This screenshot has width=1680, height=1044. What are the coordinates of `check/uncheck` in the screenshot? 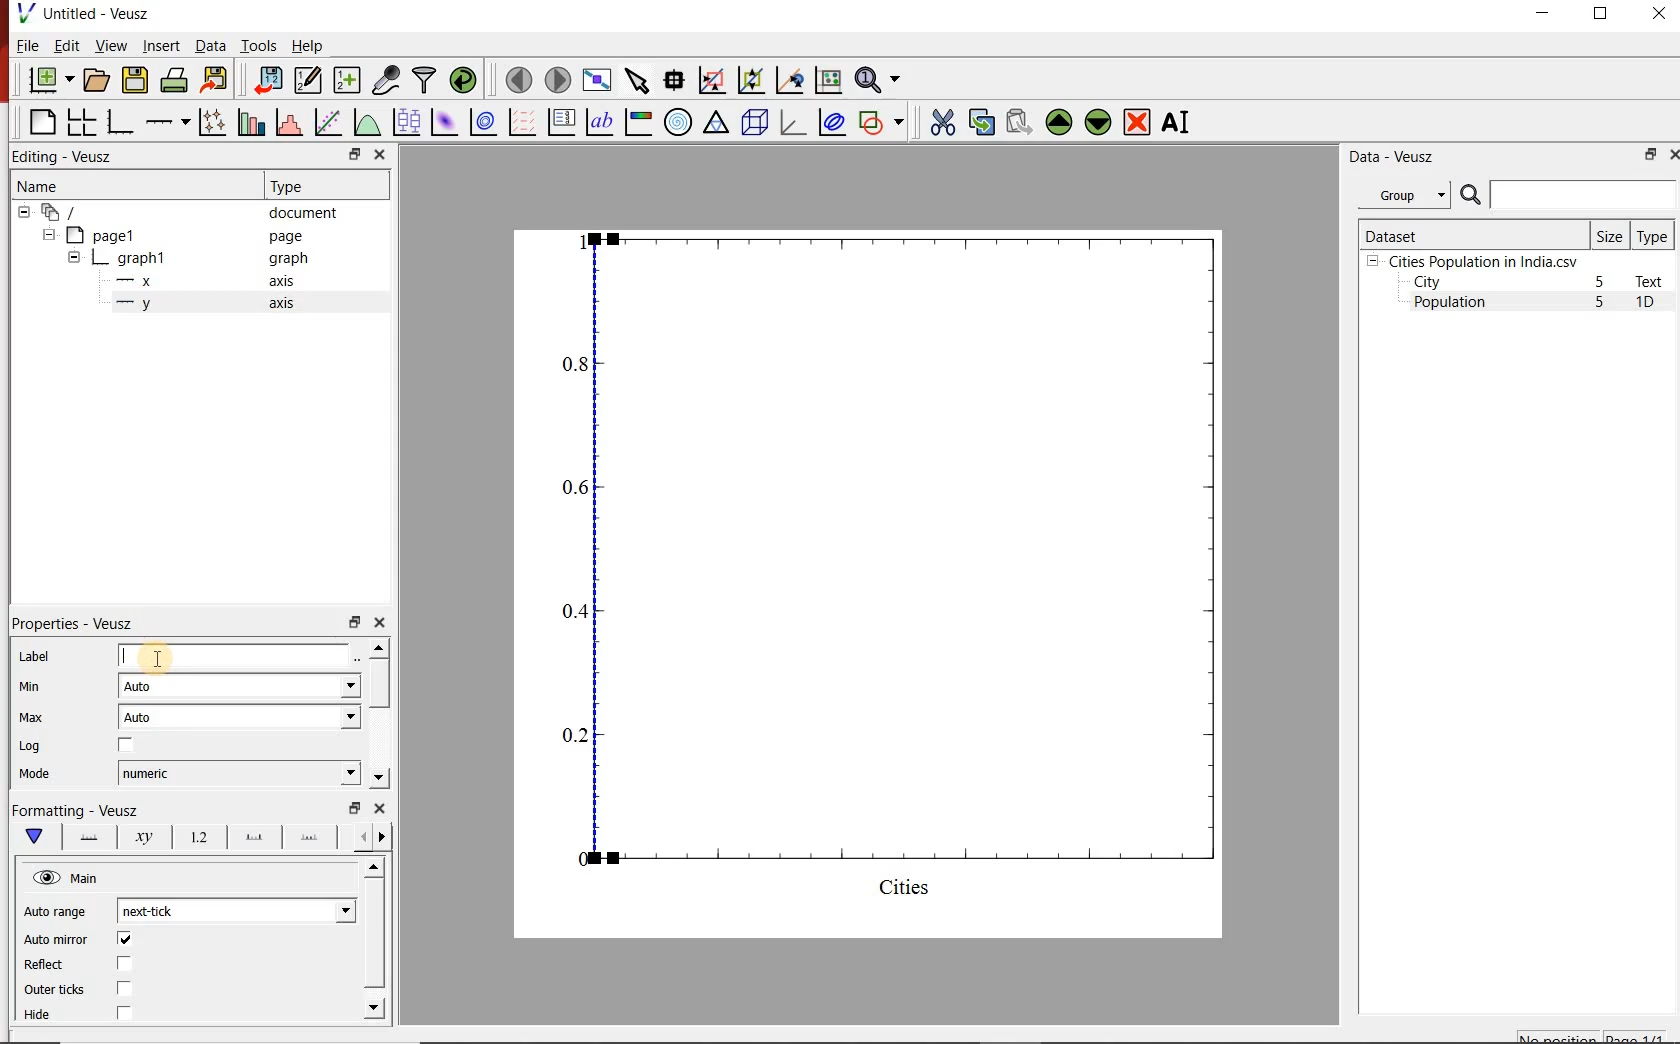 It's located at (124, 990).